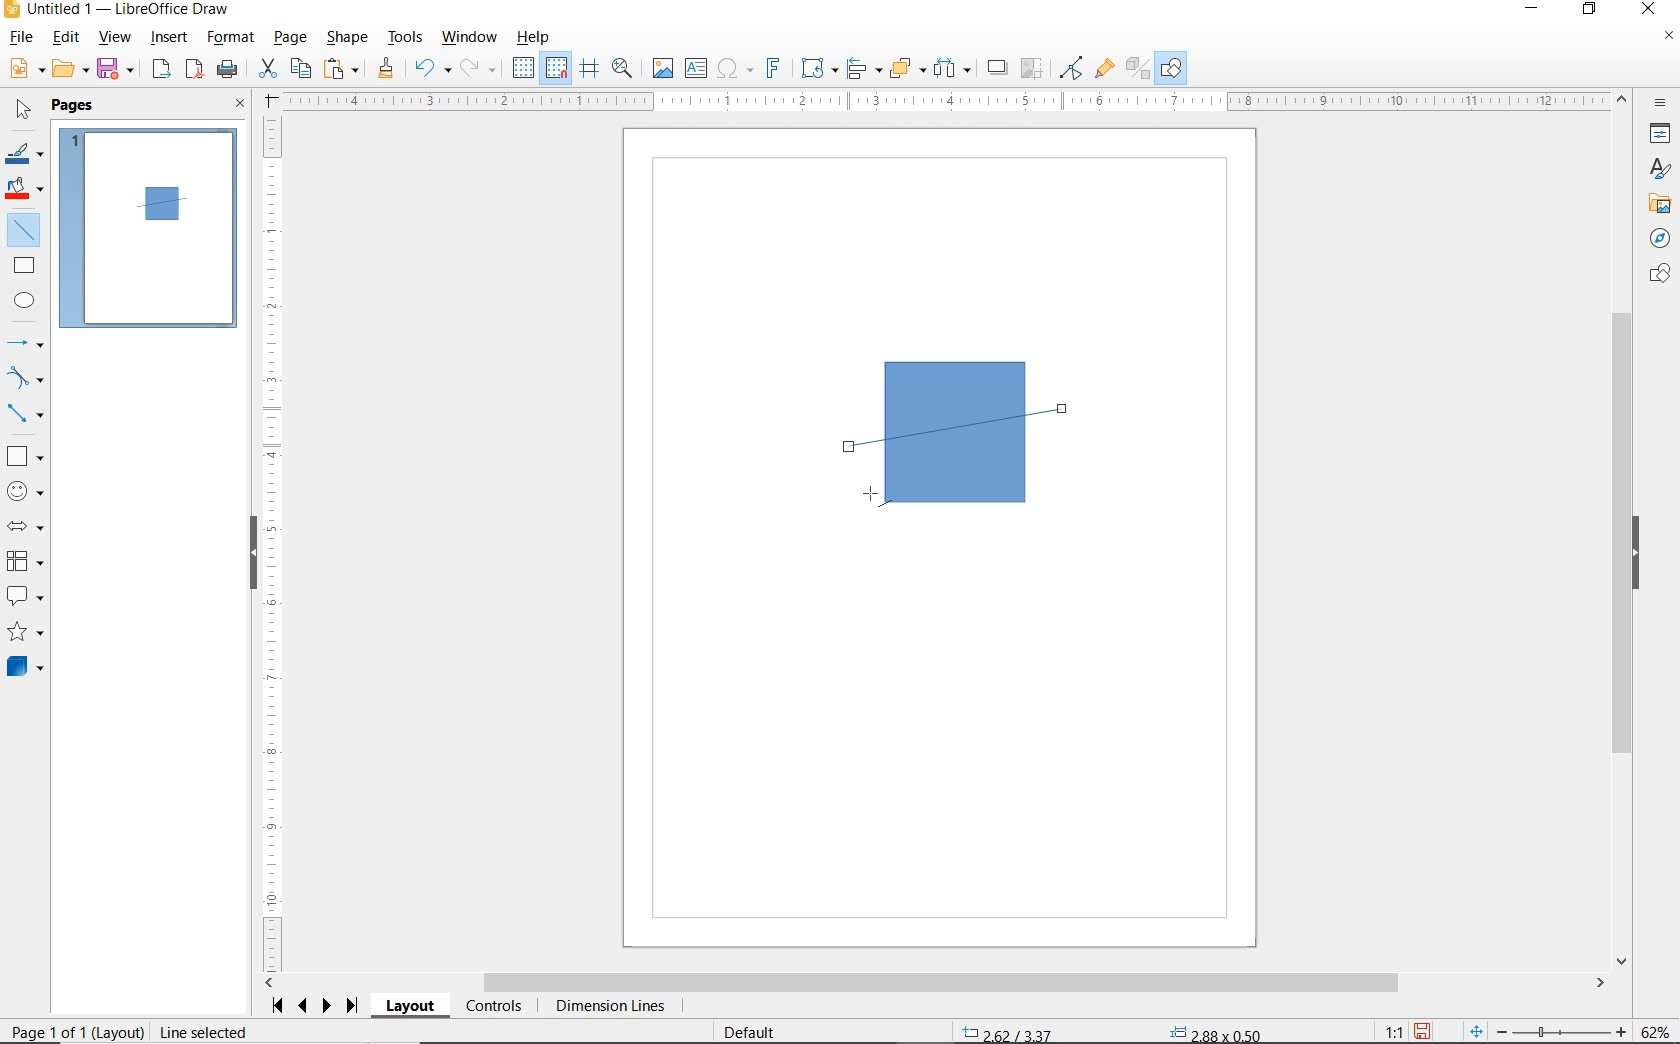  I want to click on CONTROLS, so click(493, 1007).